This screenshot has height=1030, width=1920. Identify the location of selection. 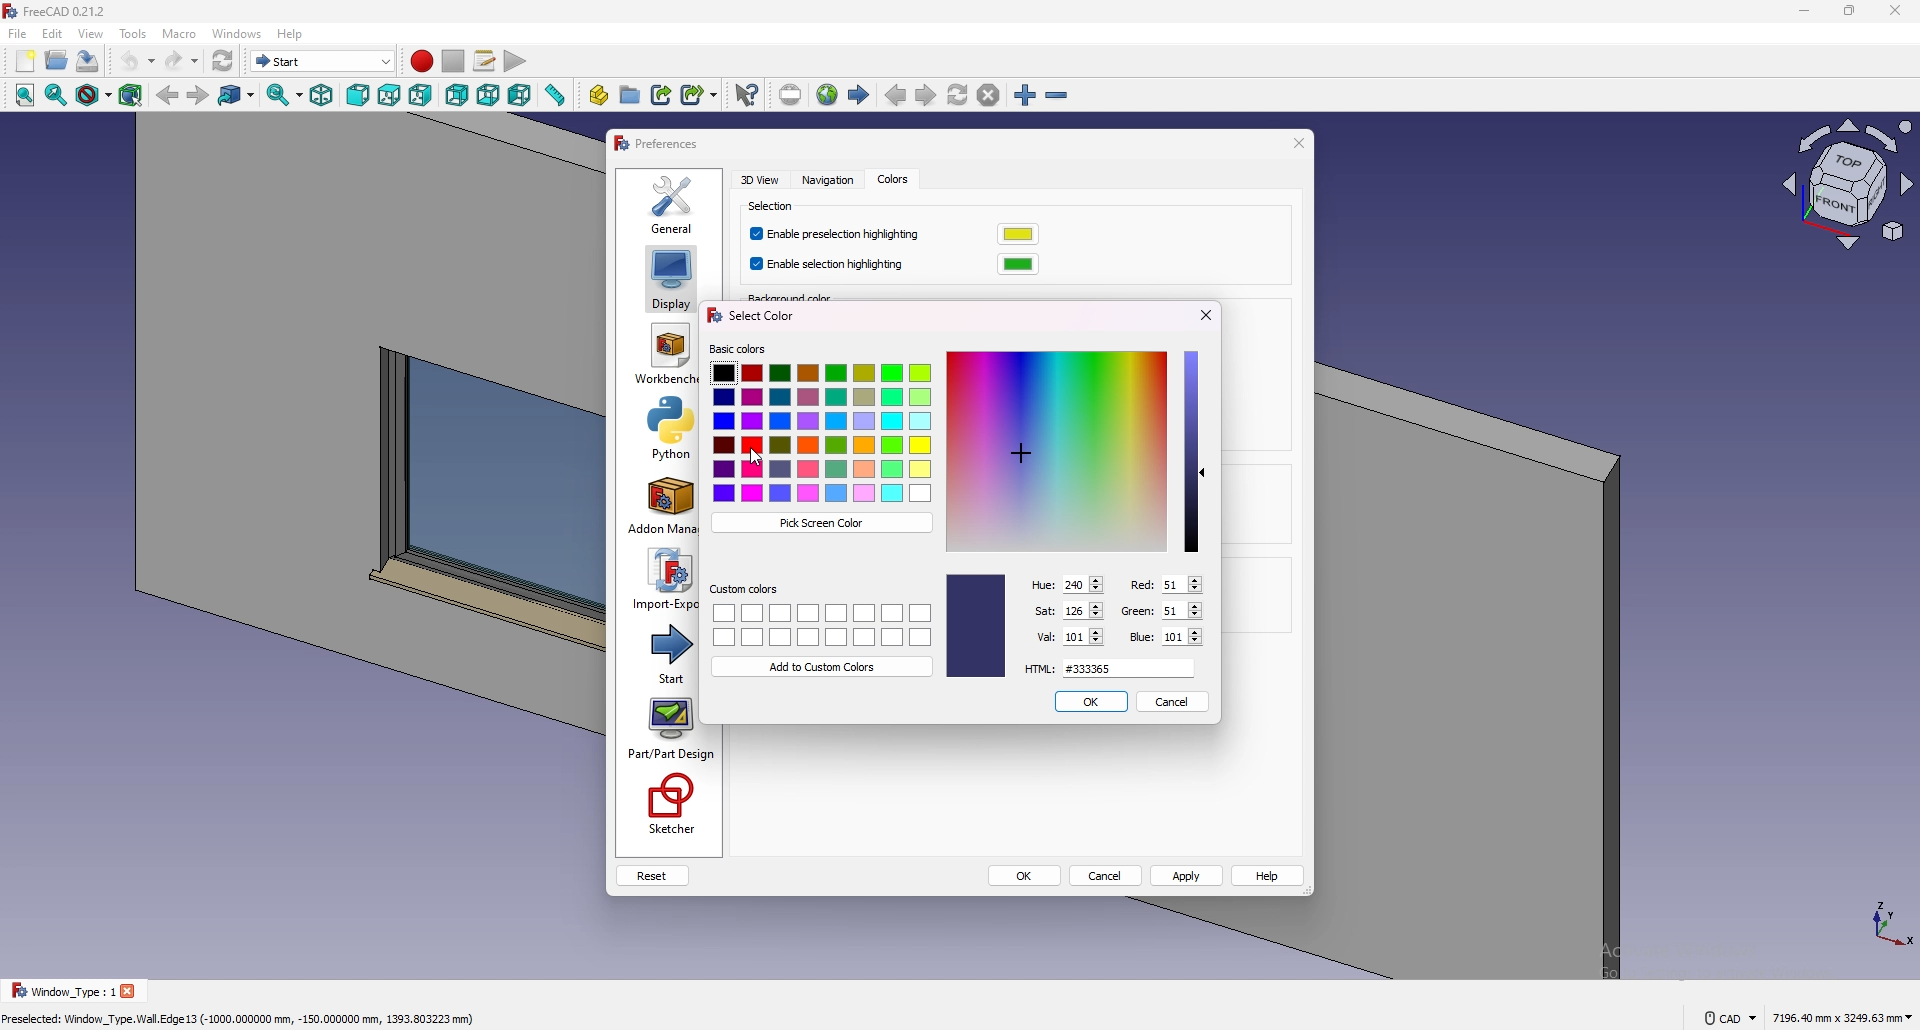
(774, 207).